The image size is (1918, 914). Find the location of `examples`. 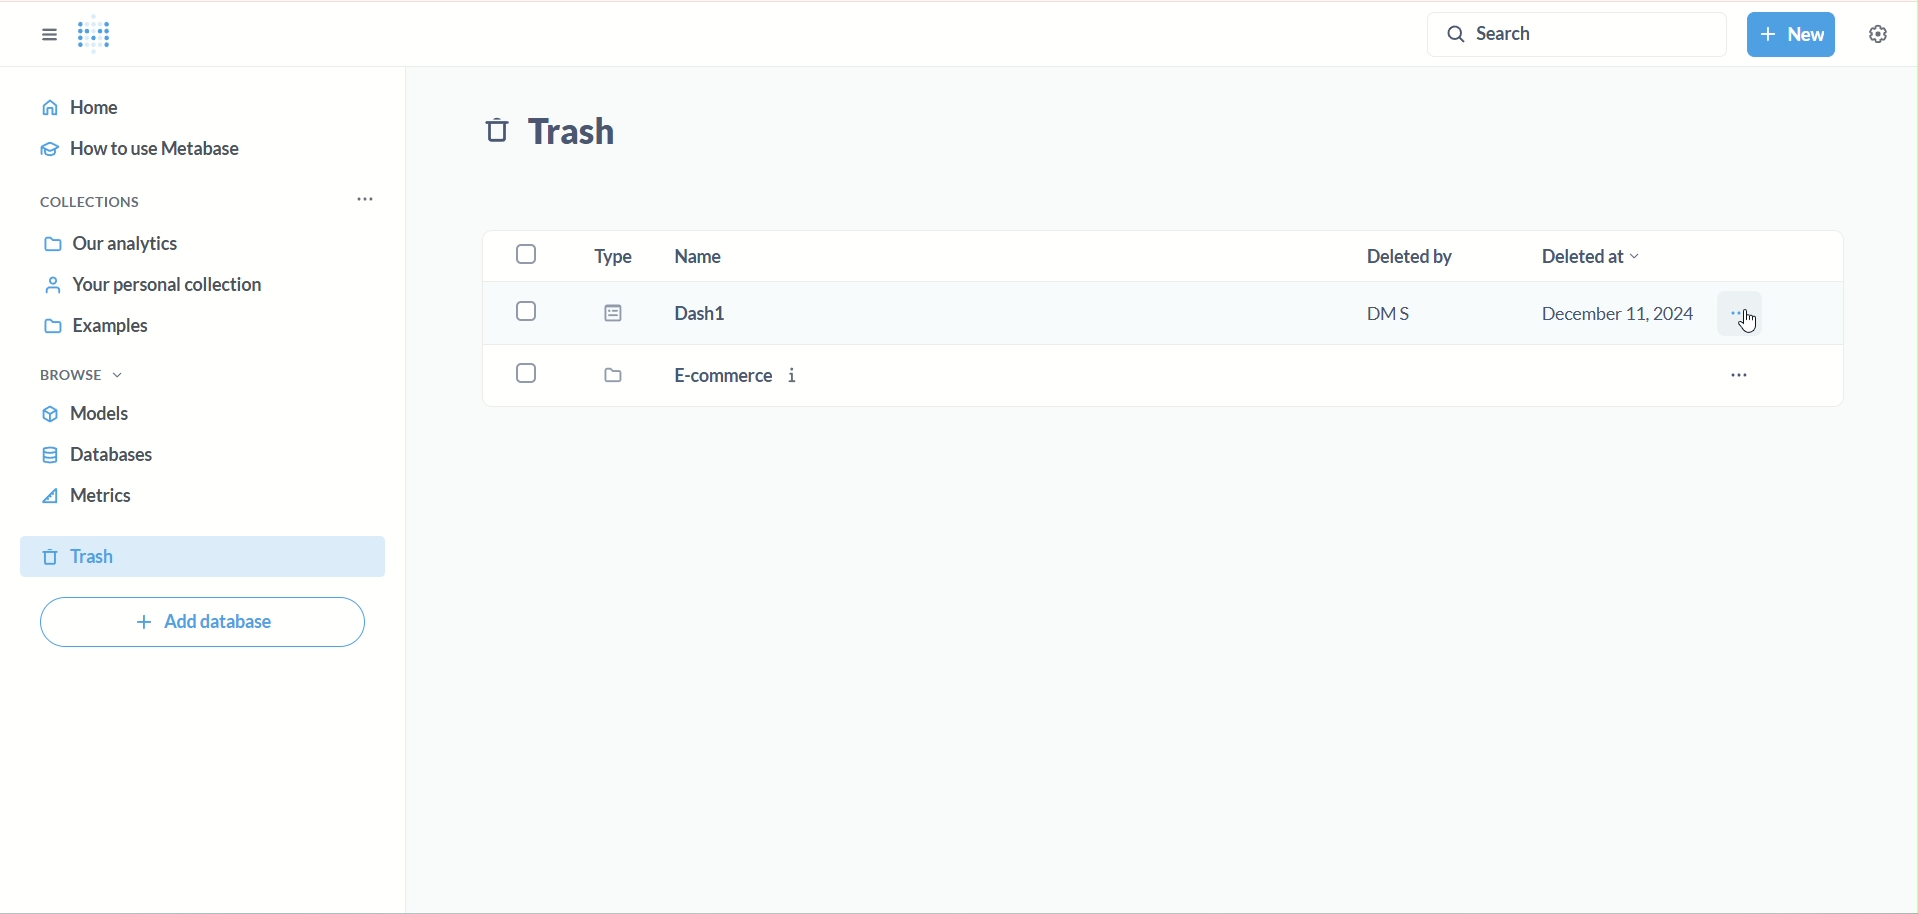

examples is located at coordinates (98, 328).